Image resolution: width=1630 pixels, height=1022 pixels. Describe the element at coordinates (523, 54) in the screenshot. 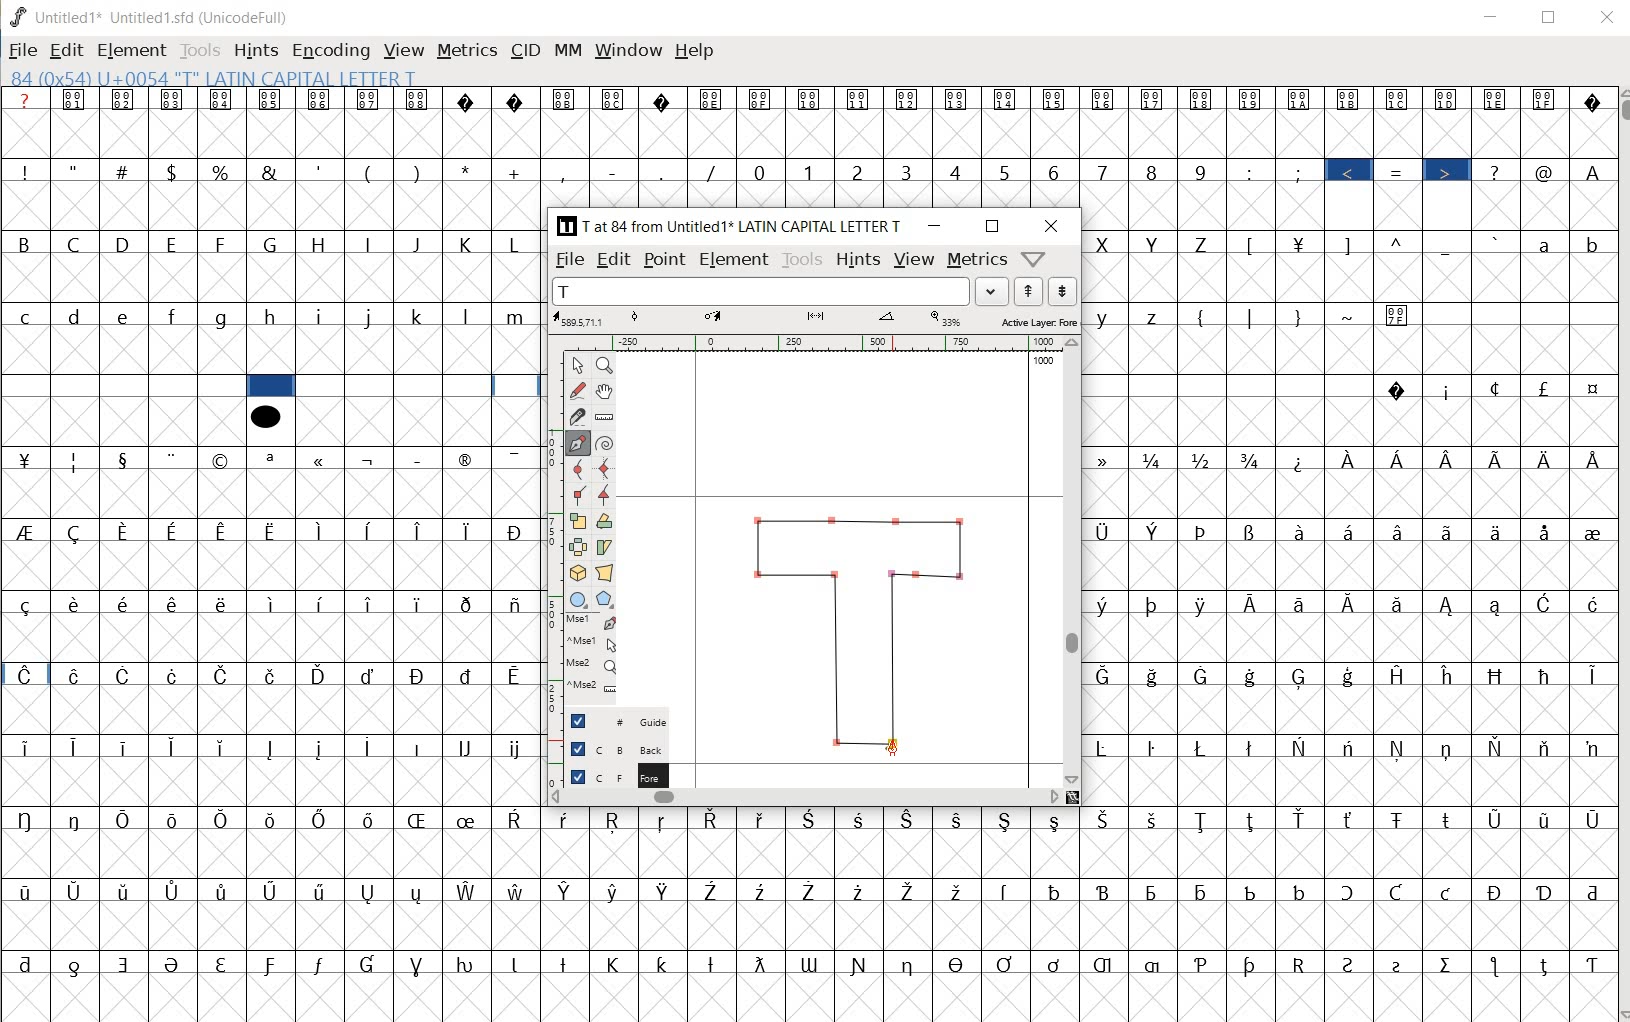

I see `cid` at that location.